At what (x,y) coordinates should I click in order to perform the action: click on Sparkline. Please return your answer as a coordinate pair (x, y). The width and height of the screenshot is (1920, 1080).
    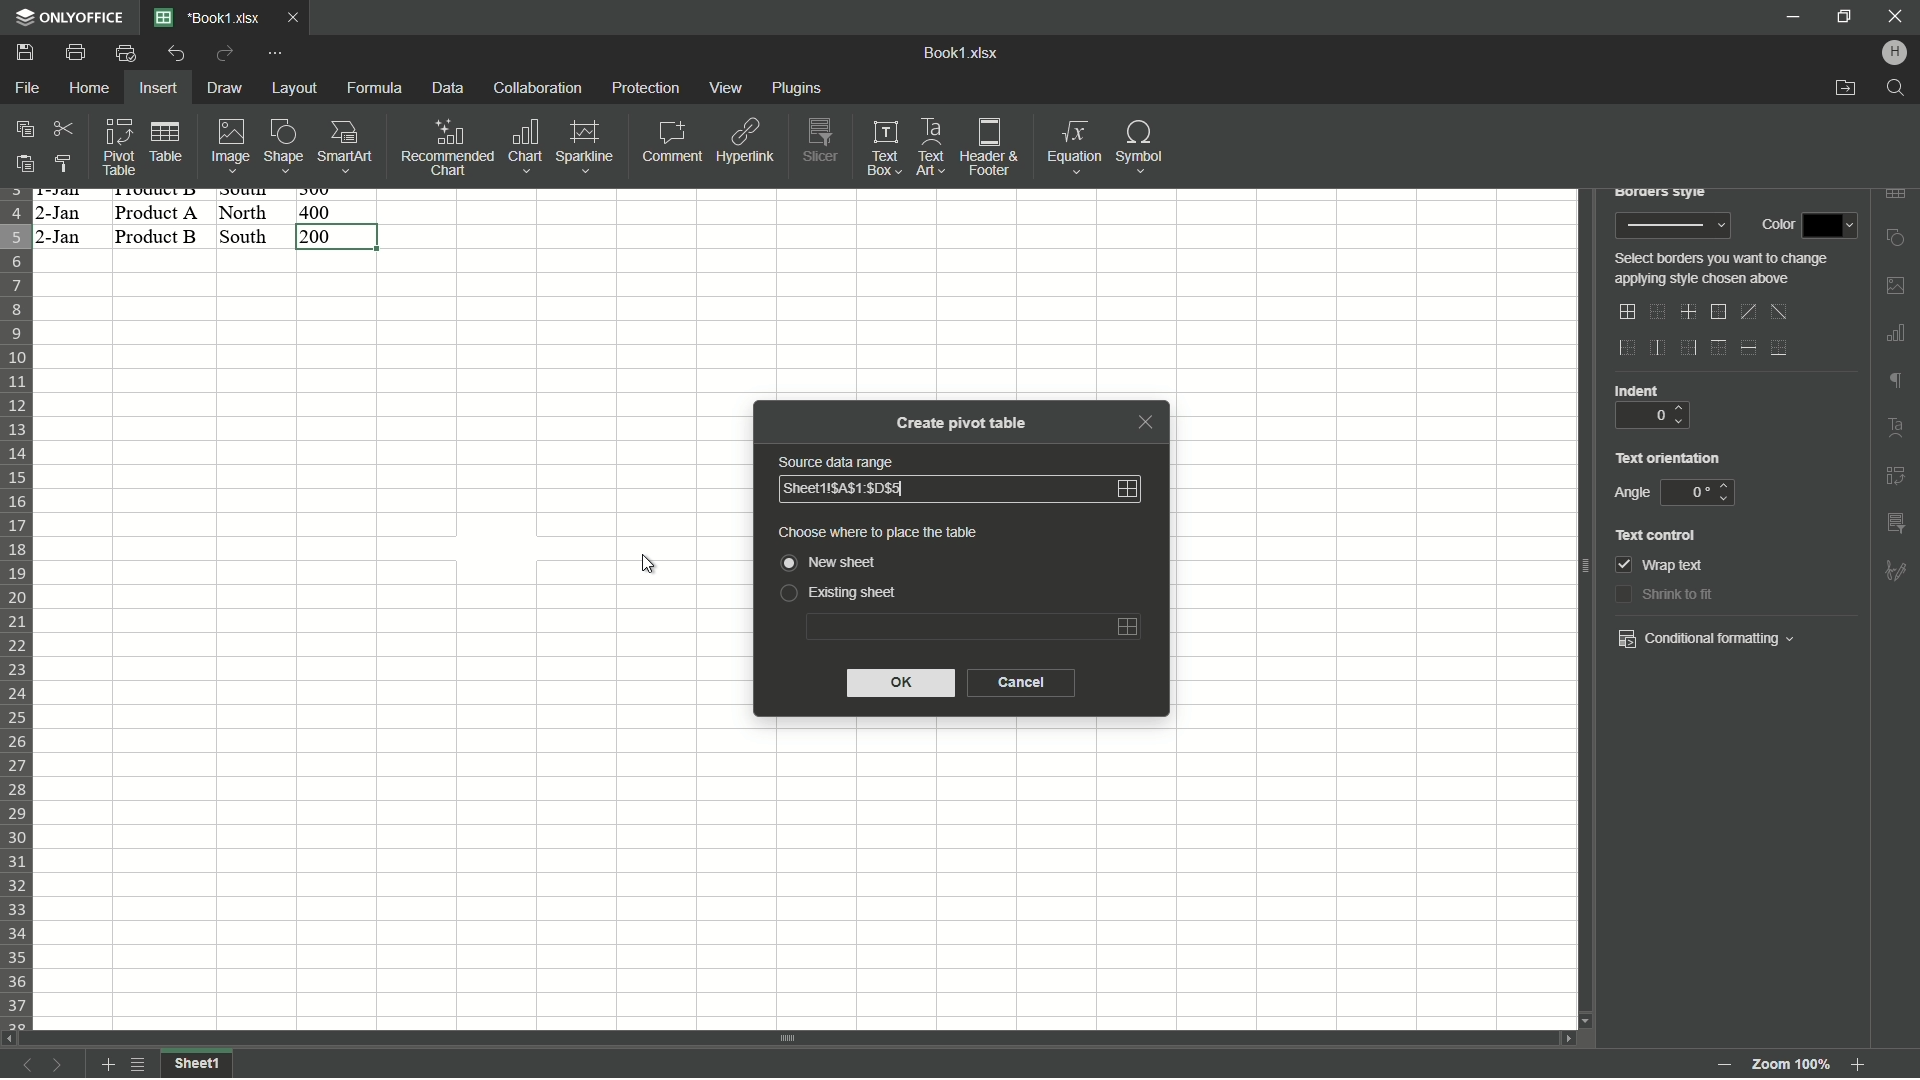
    Looking at the image, I should click on (586, 148).